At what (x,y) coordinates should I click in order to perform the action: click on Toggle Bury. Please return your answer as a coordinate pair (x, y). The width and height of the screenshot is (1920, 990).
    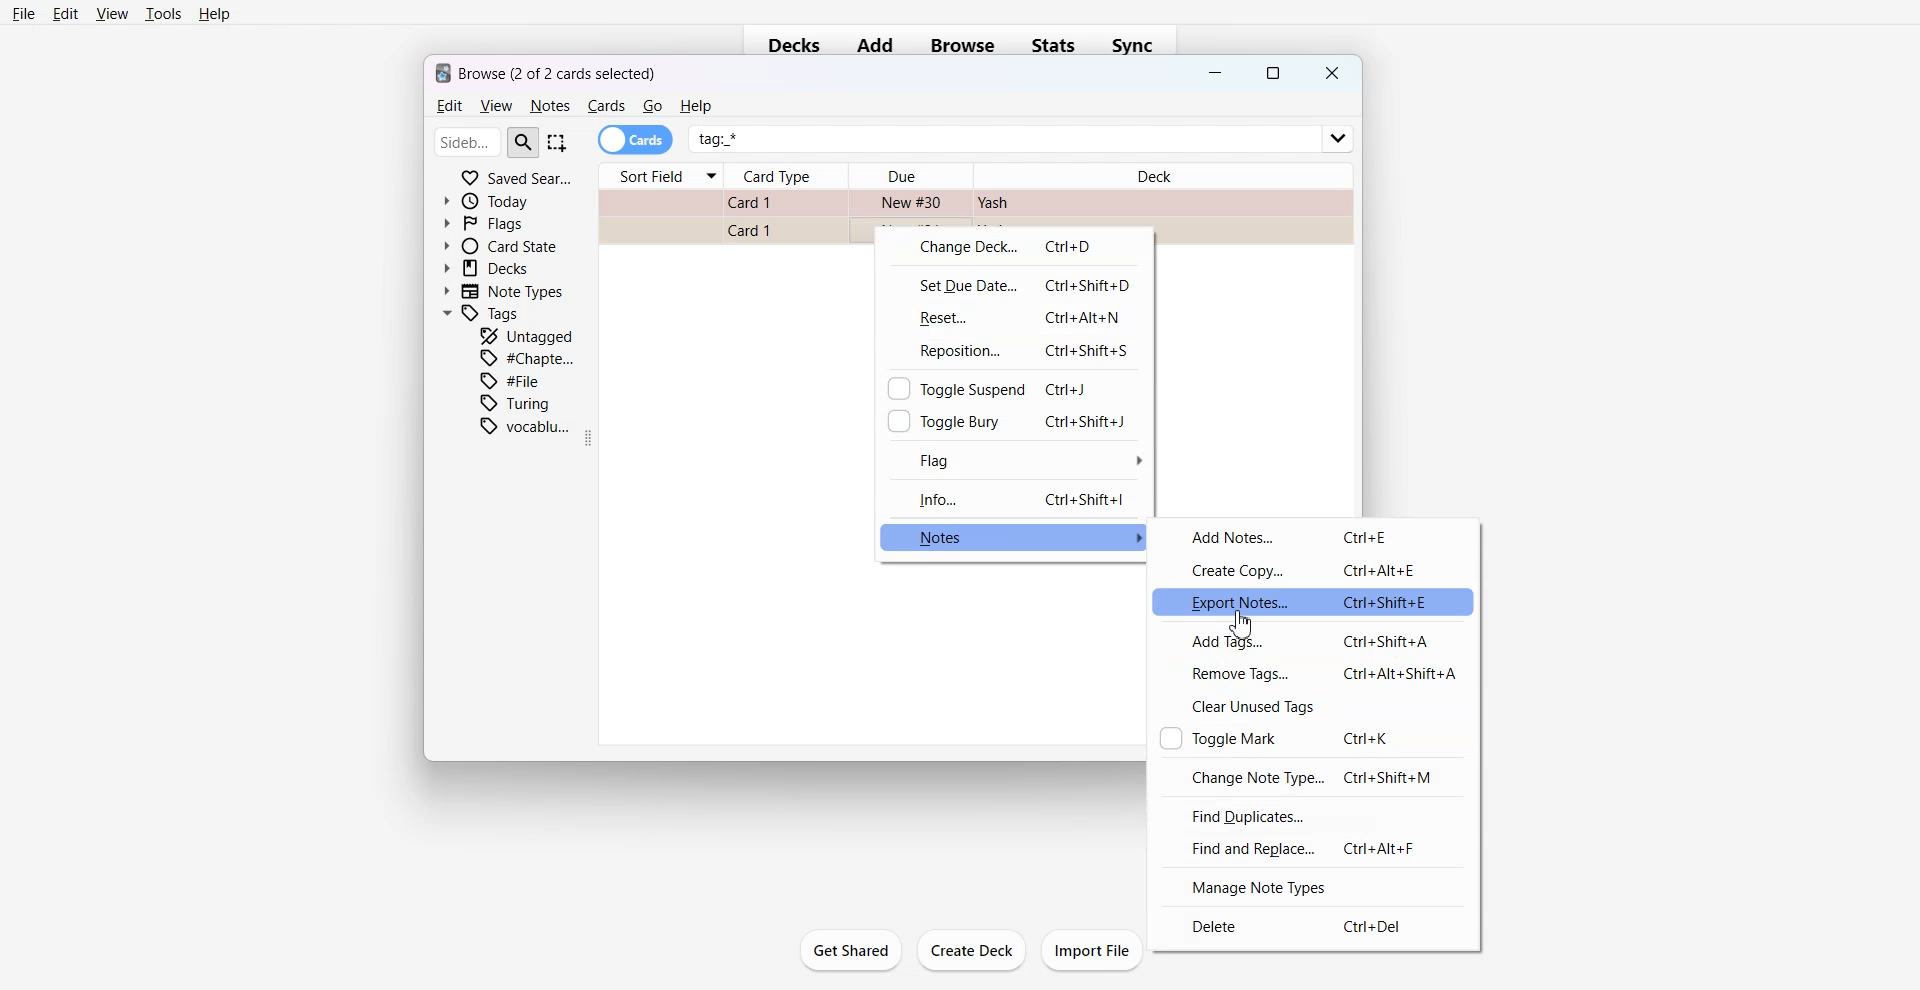
    Looking at the image, I should click on (1012, 420).